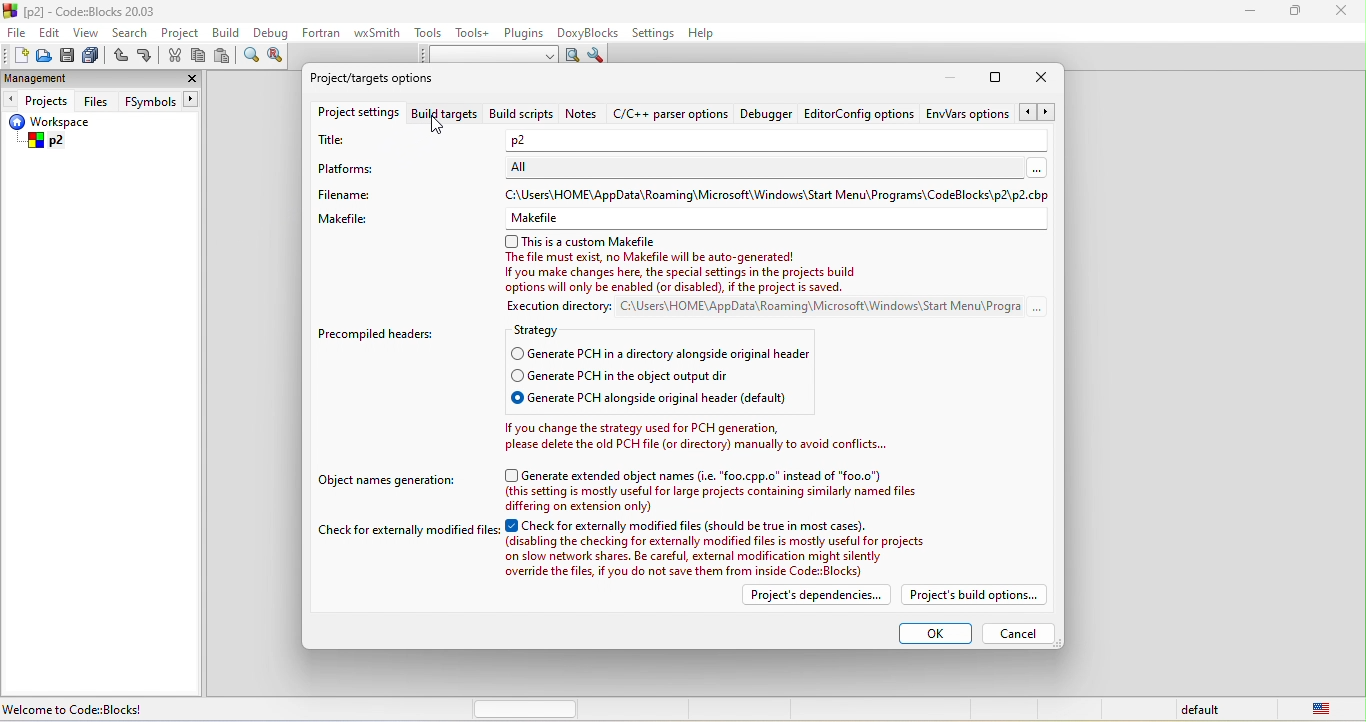  What do you see at coordinates (572, 55) in the screenshot?
I see `run search` at bounding box center [572, 55].